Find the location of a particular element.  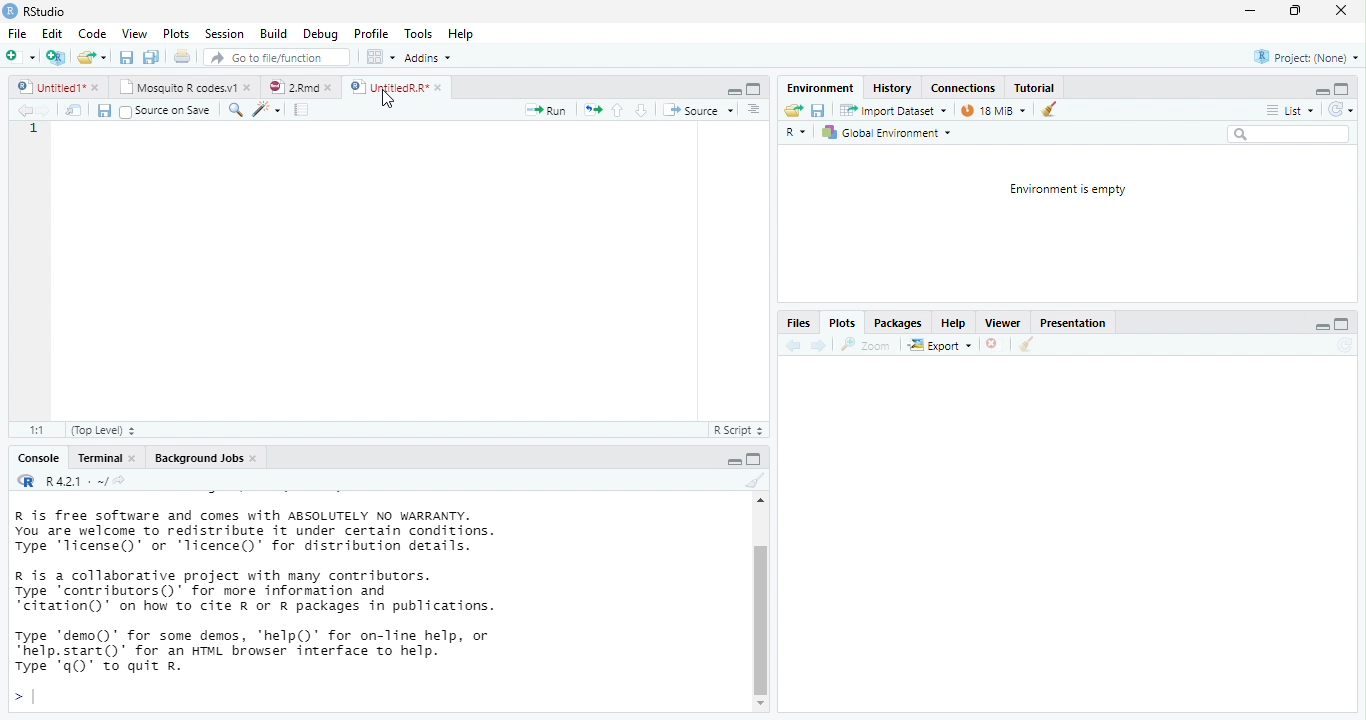

Viewer is located at coordinates (1002, 323).